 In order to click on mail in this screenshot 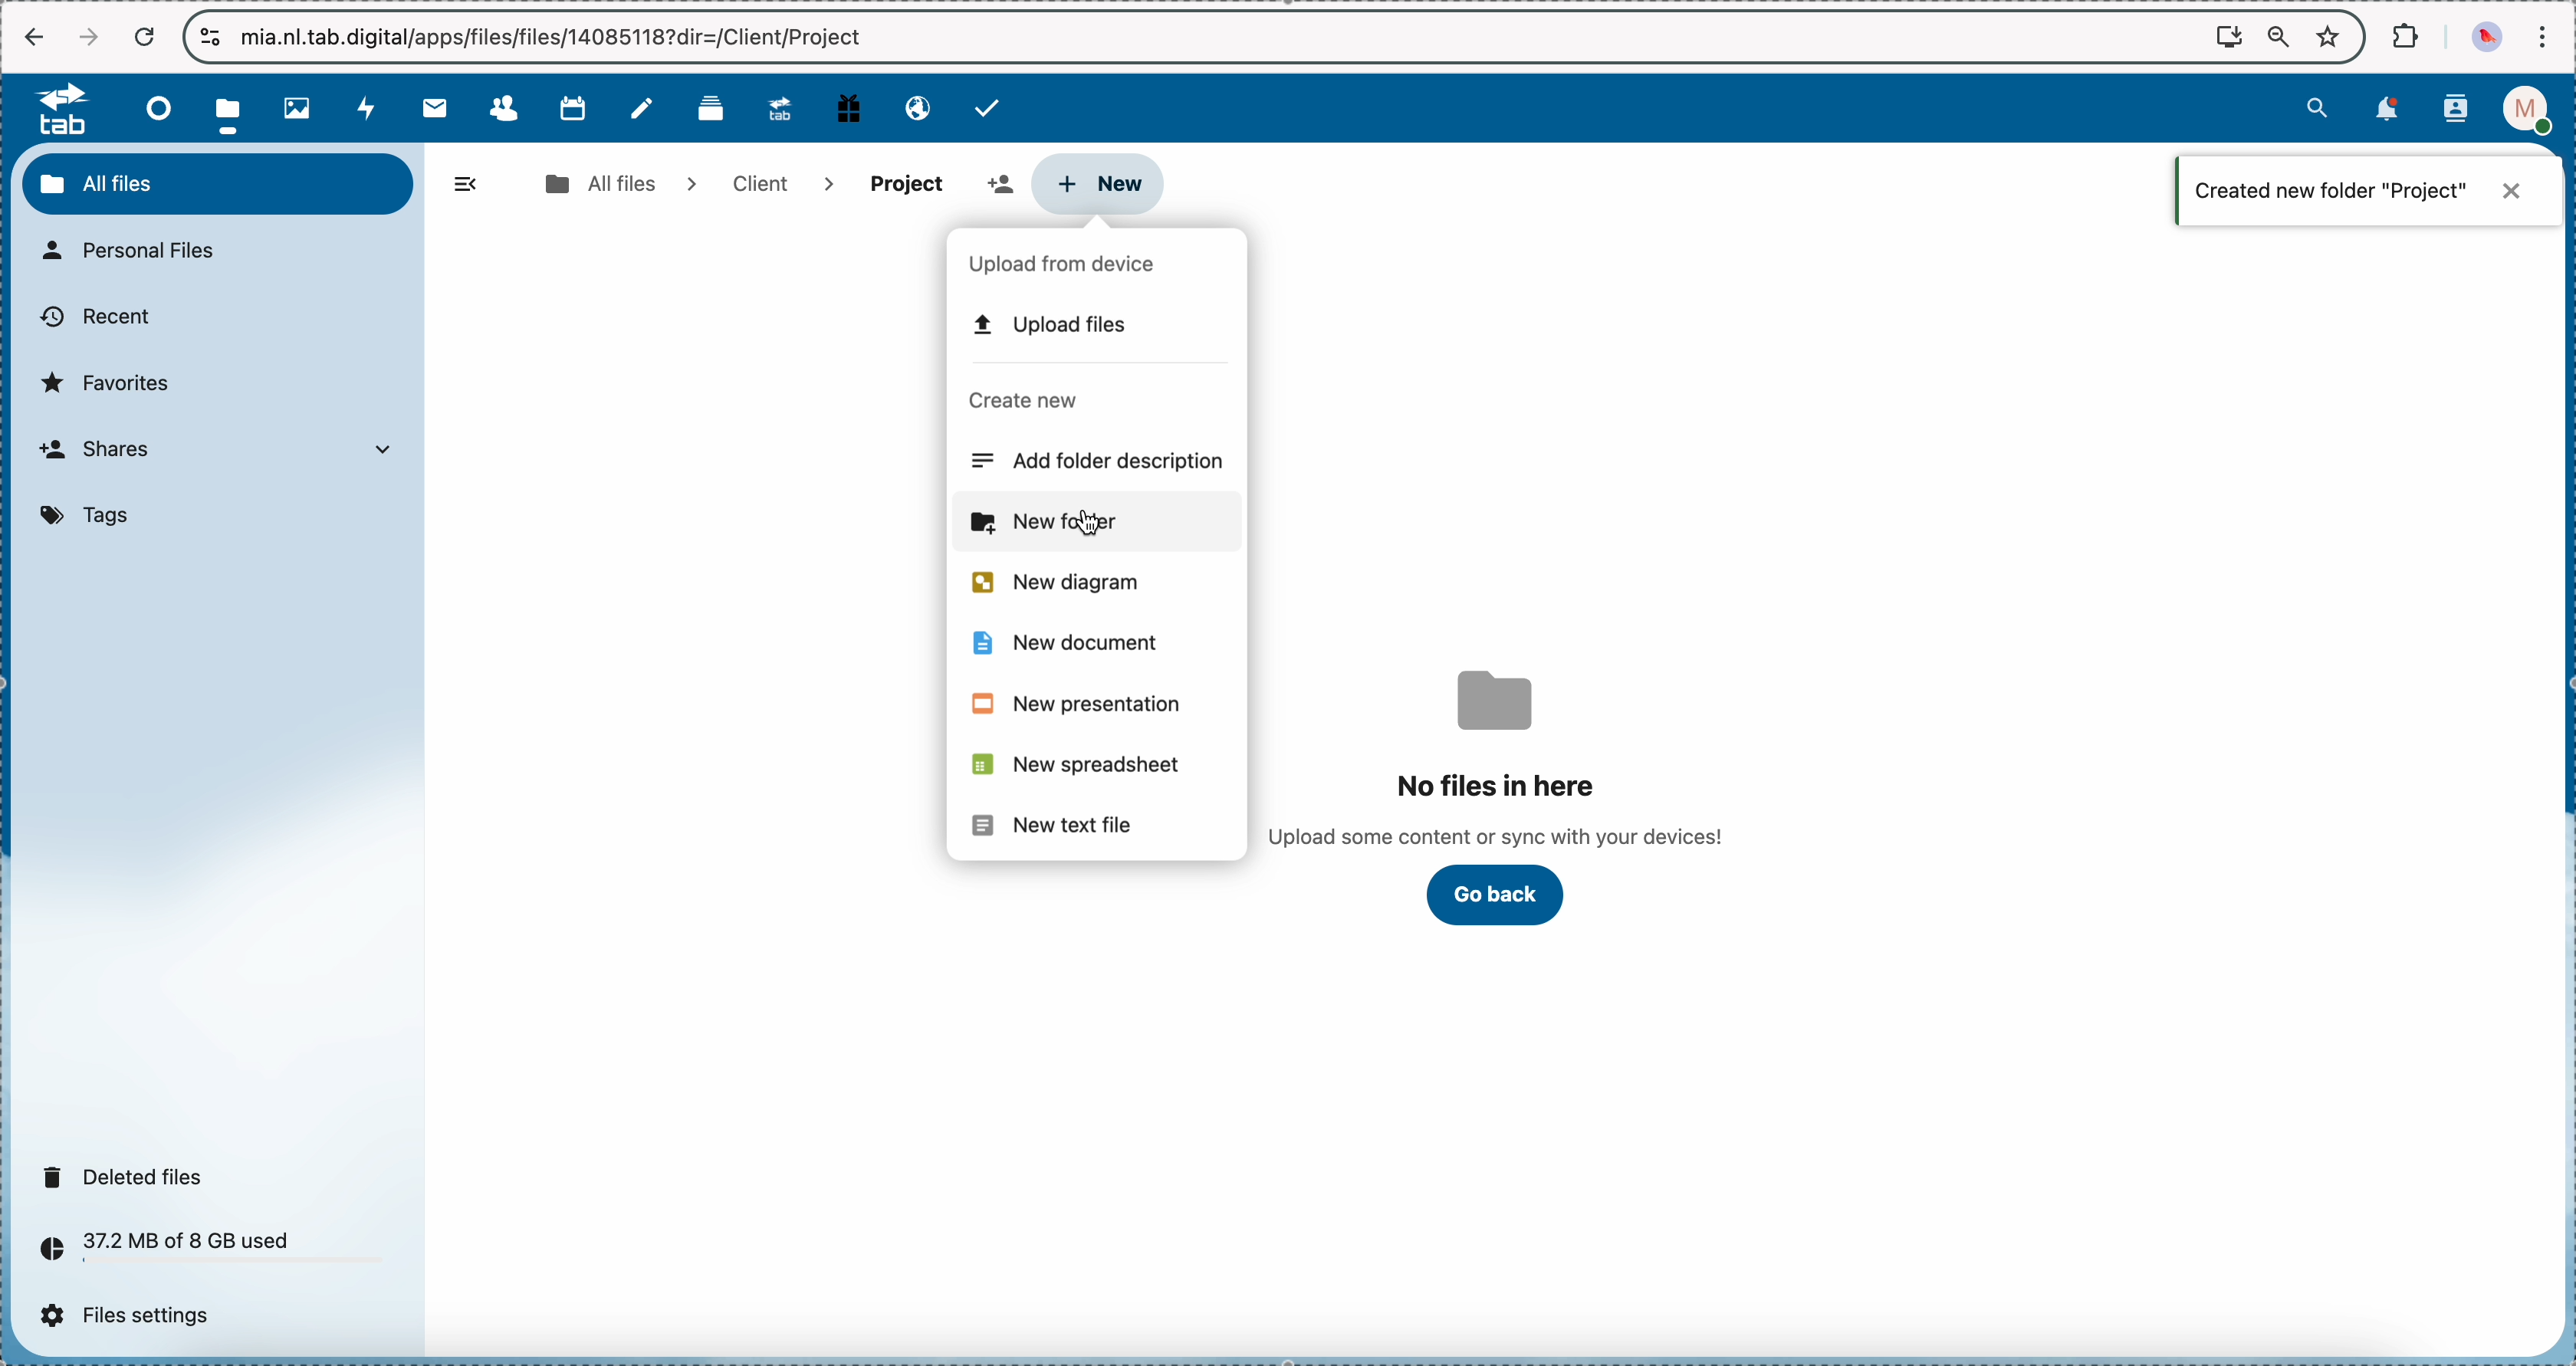, I will do `click(433, 107)`.